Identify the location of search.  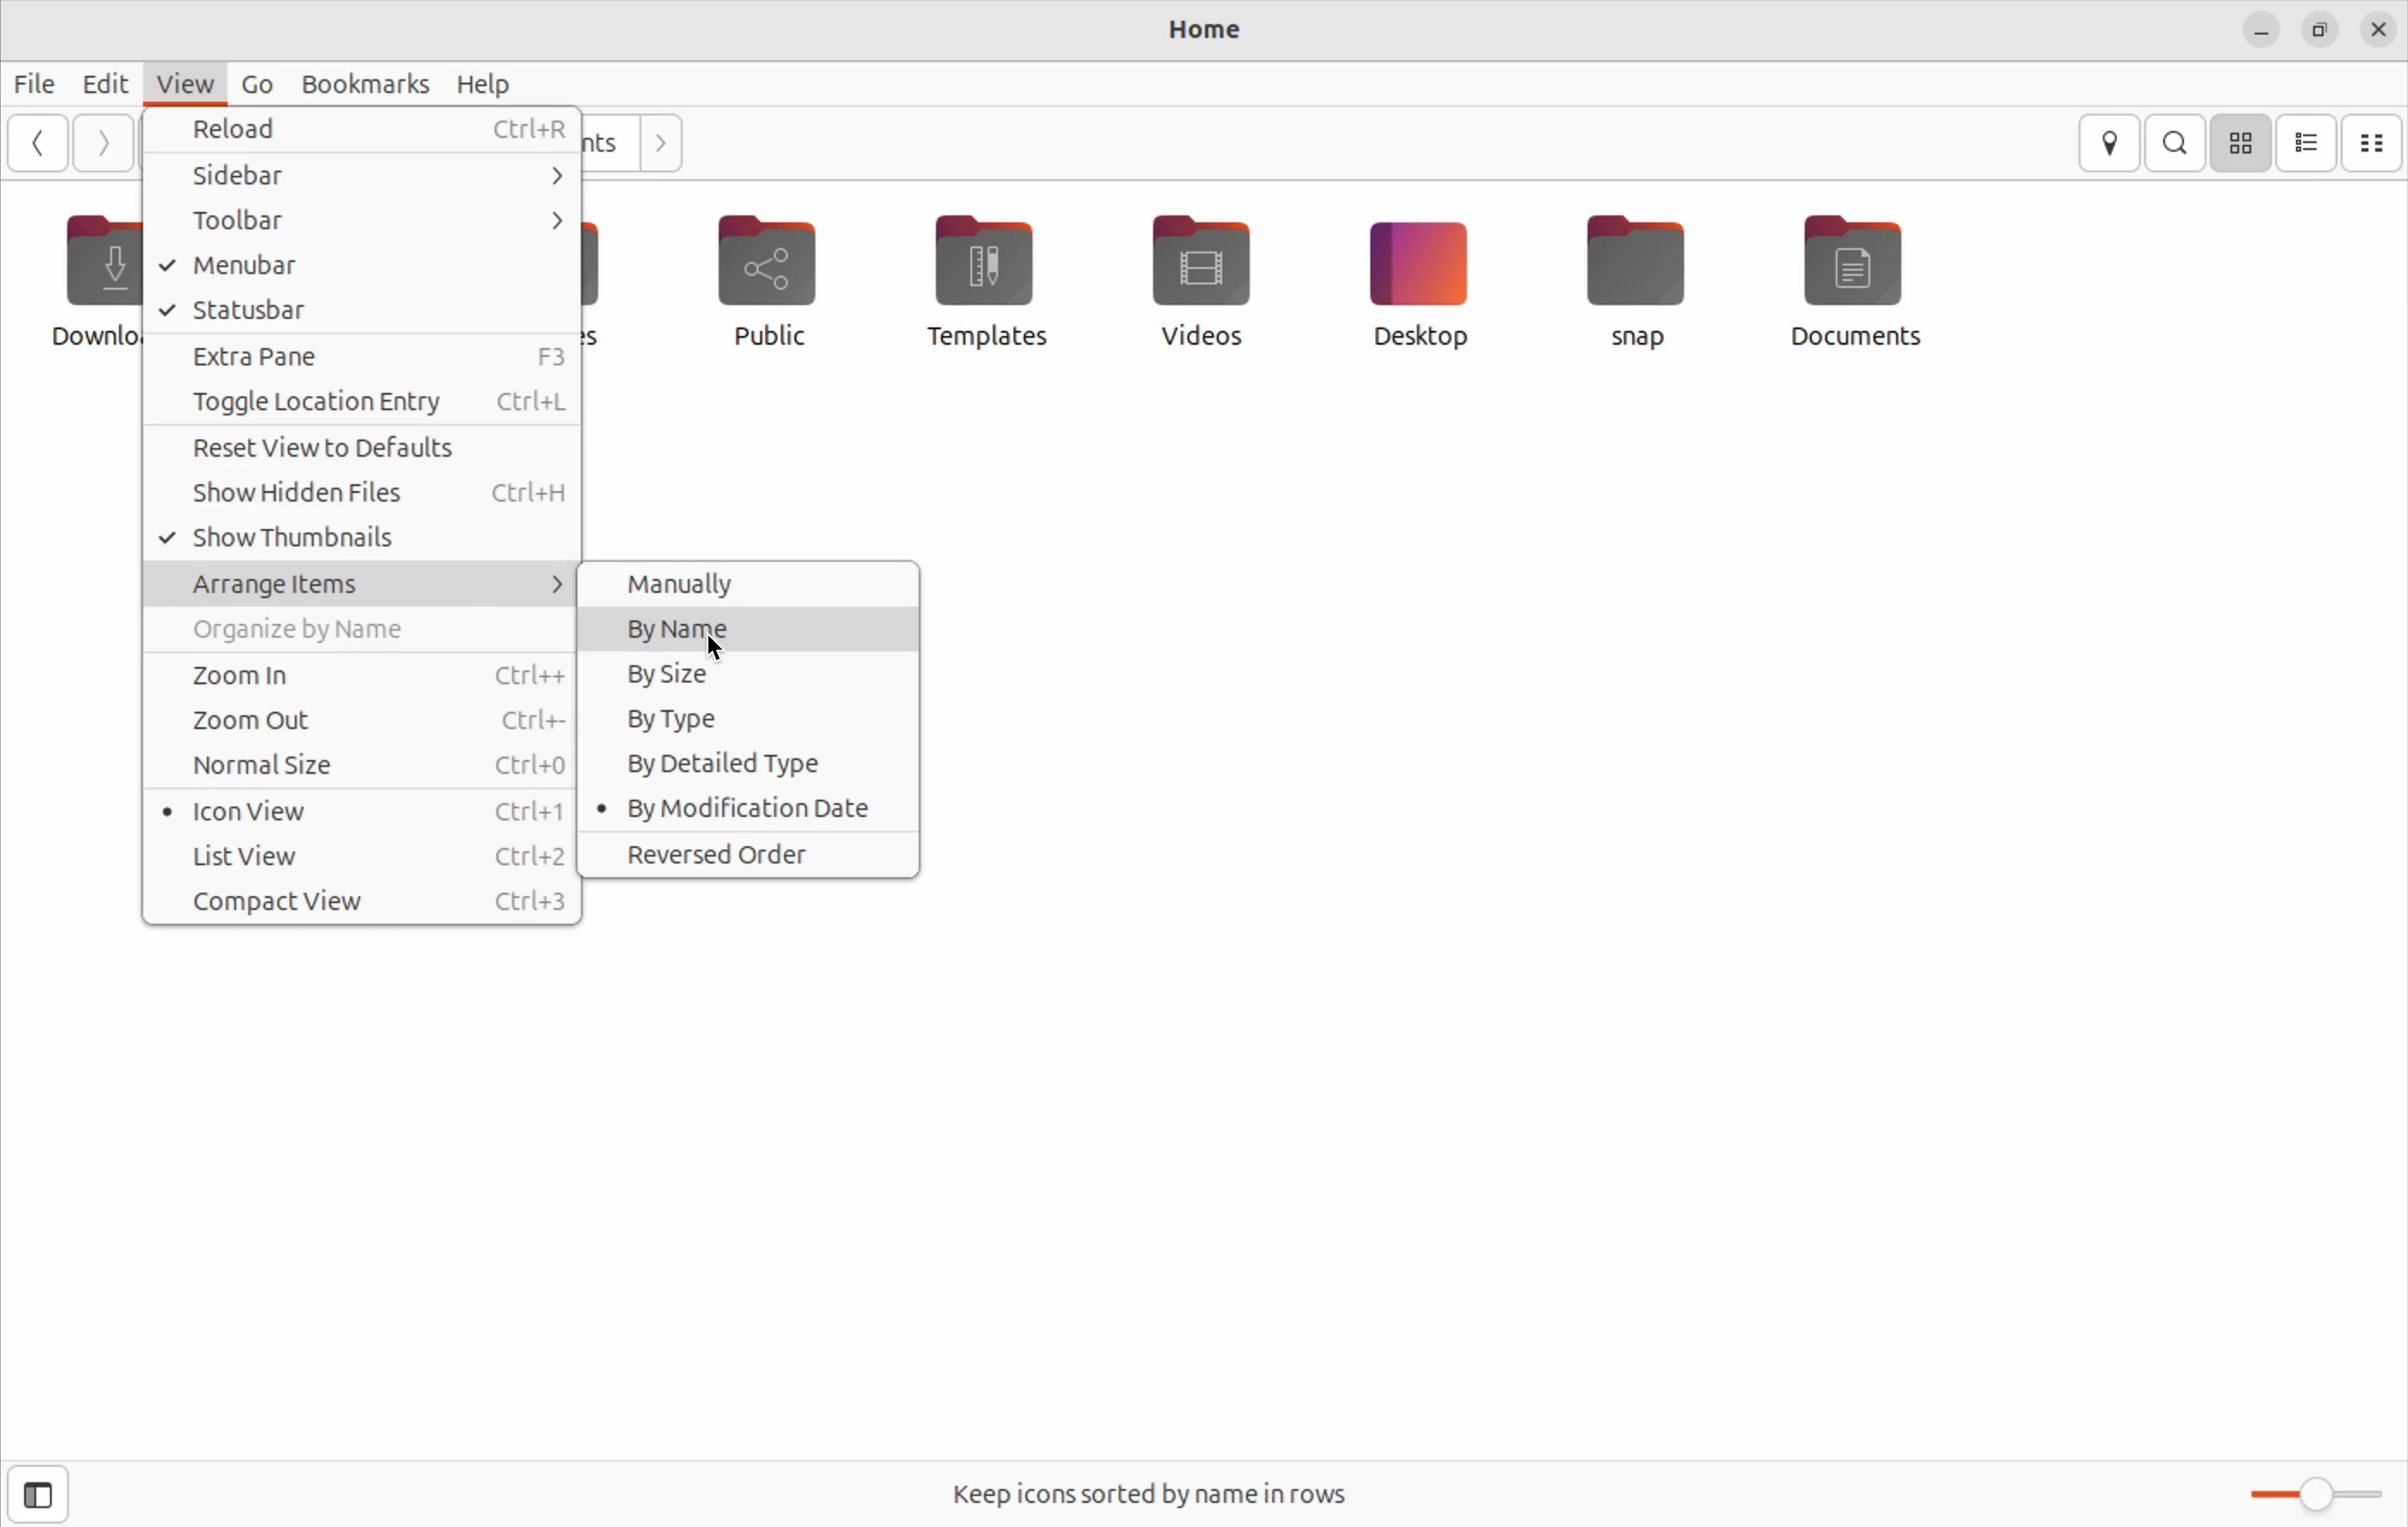
(2180, 142).